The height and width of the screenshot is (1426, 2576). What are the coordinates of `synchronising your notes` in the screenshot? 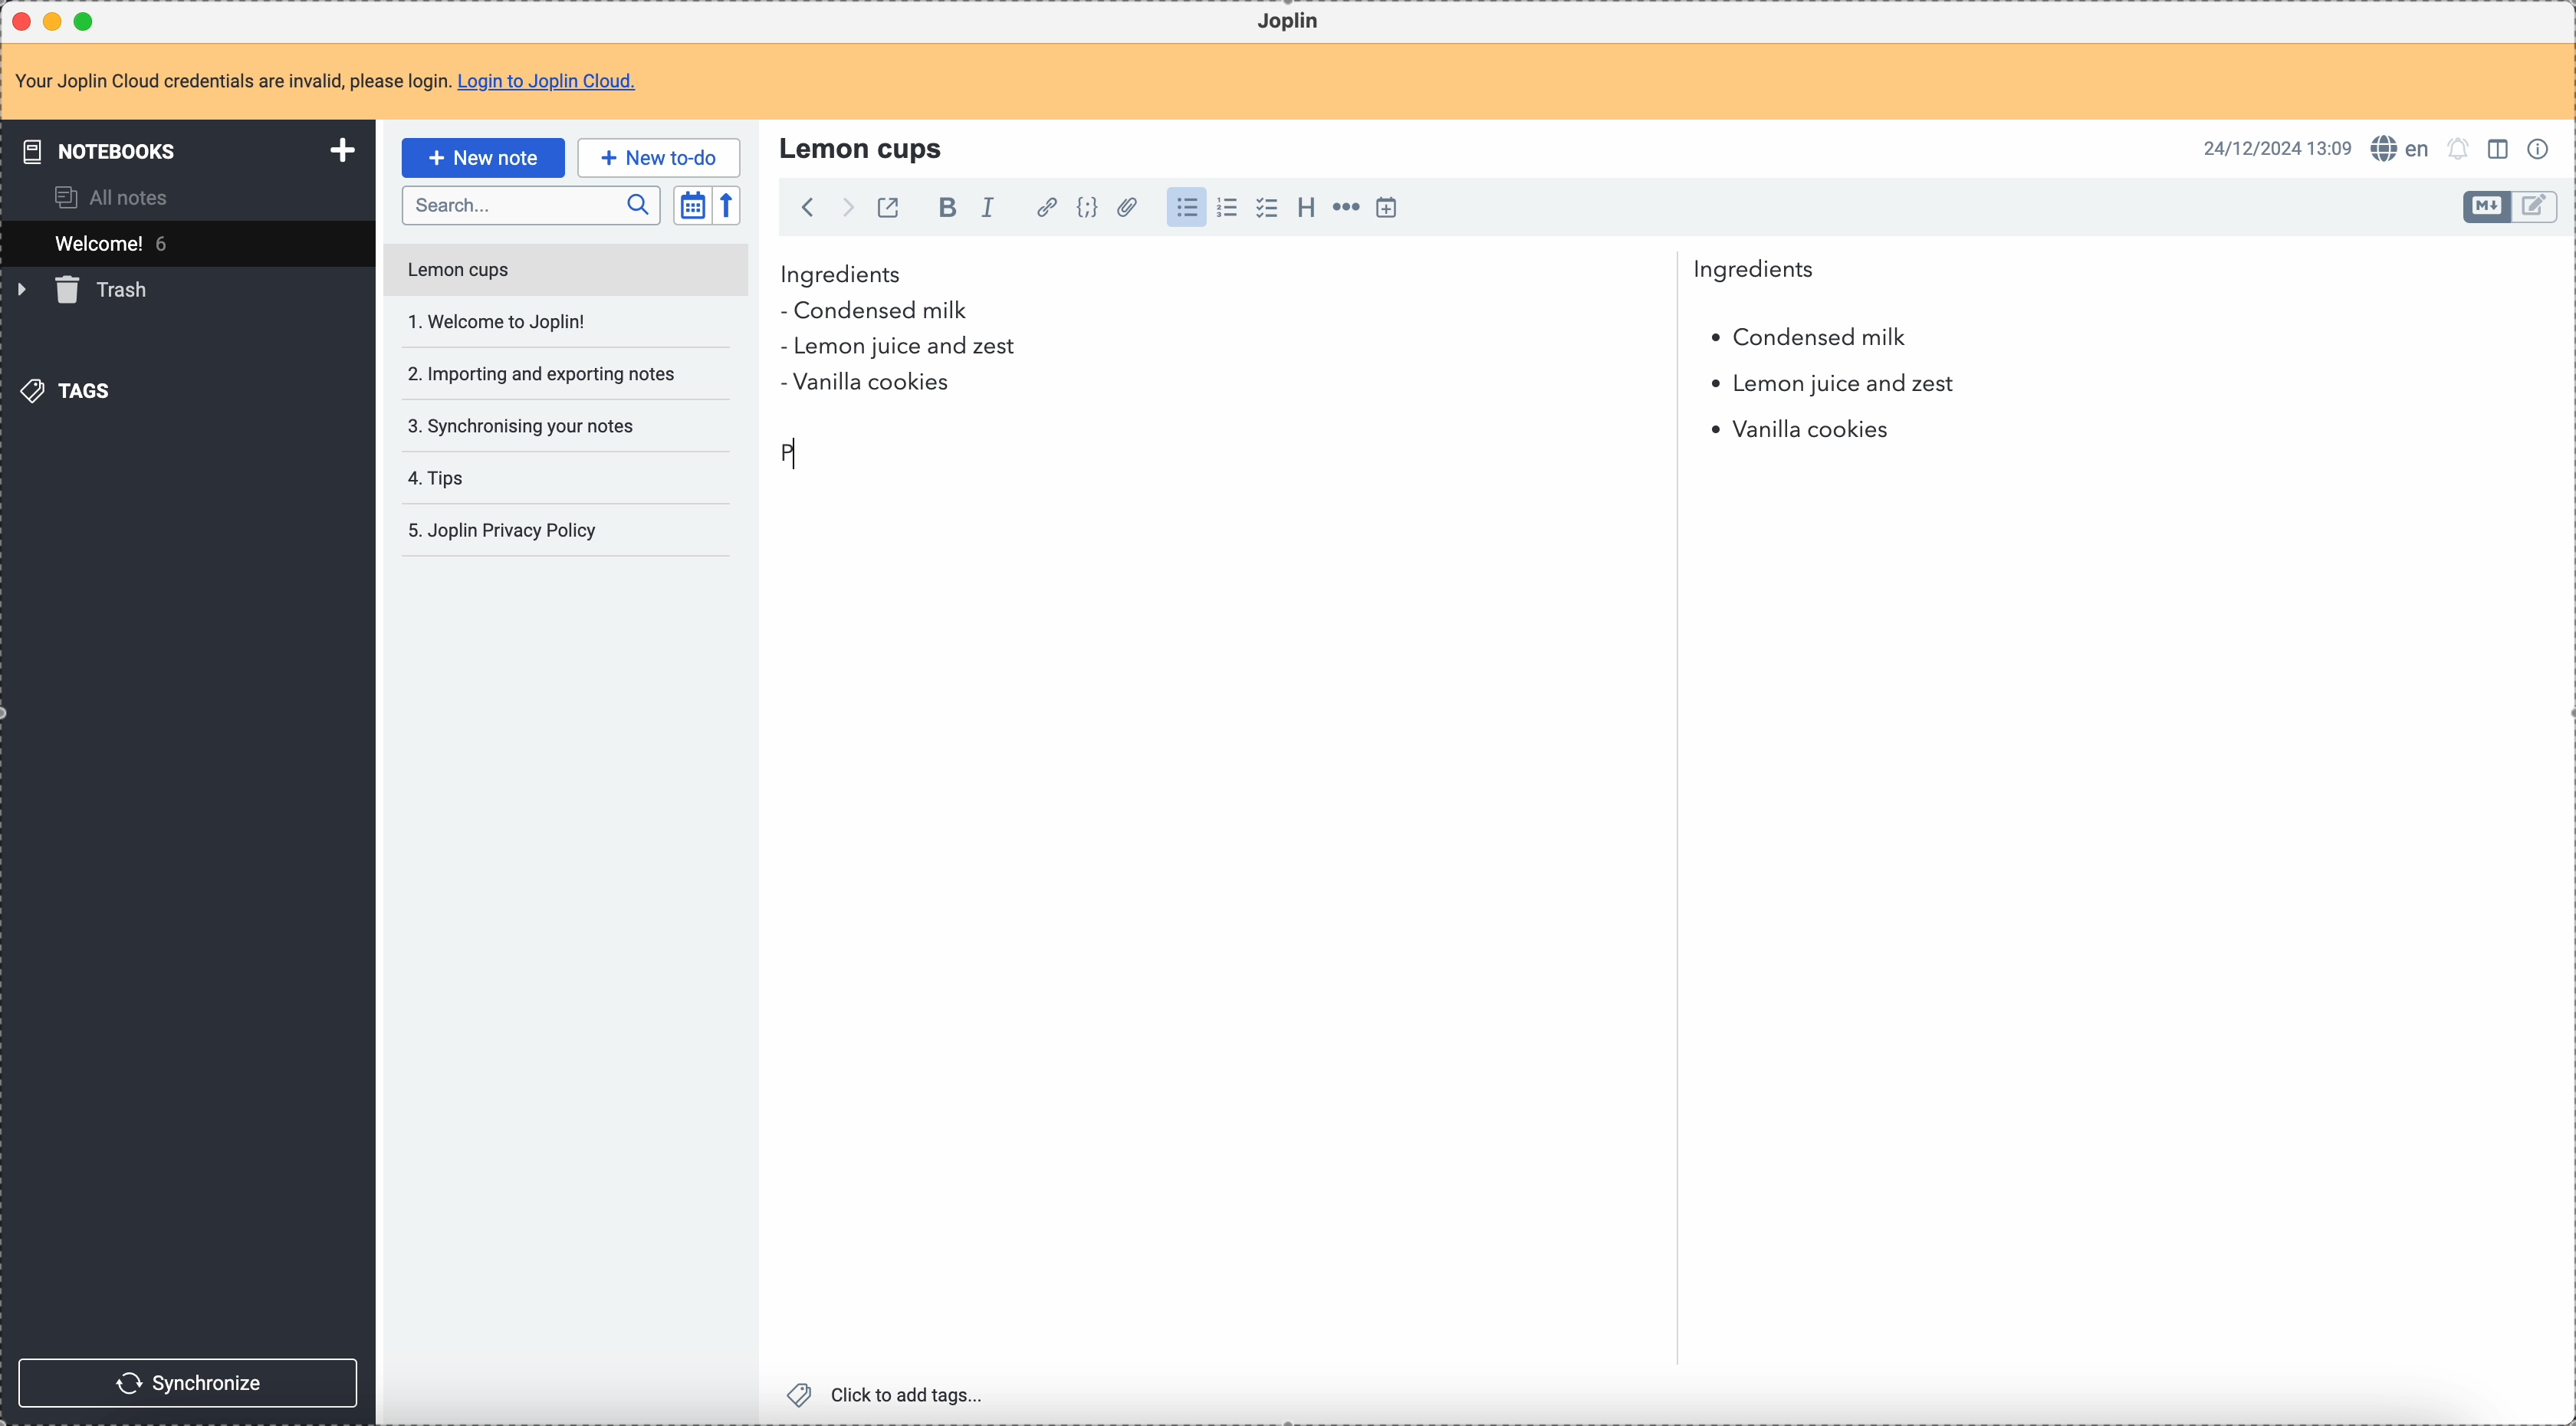 It's located at (520, 424).